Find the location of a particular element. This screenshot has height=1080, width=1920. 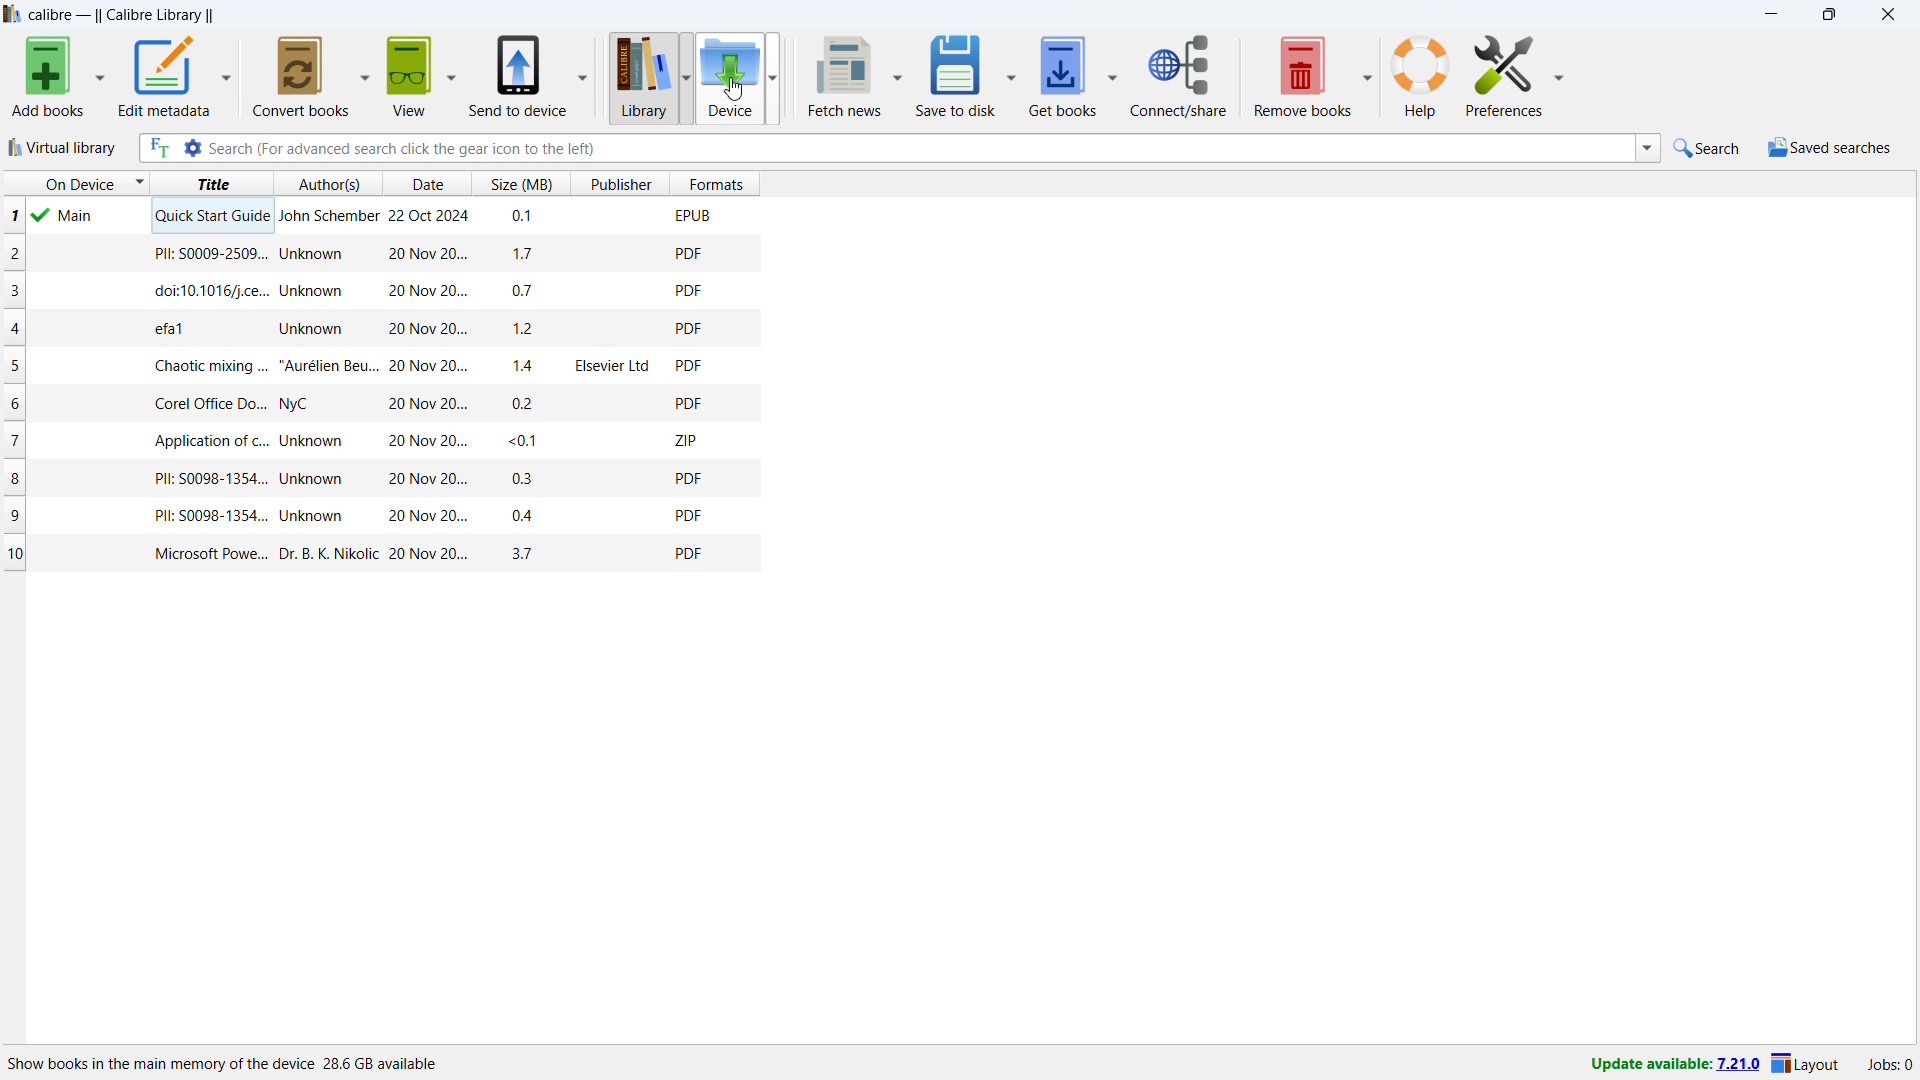

save to disk is located at coordinates (954, 75).